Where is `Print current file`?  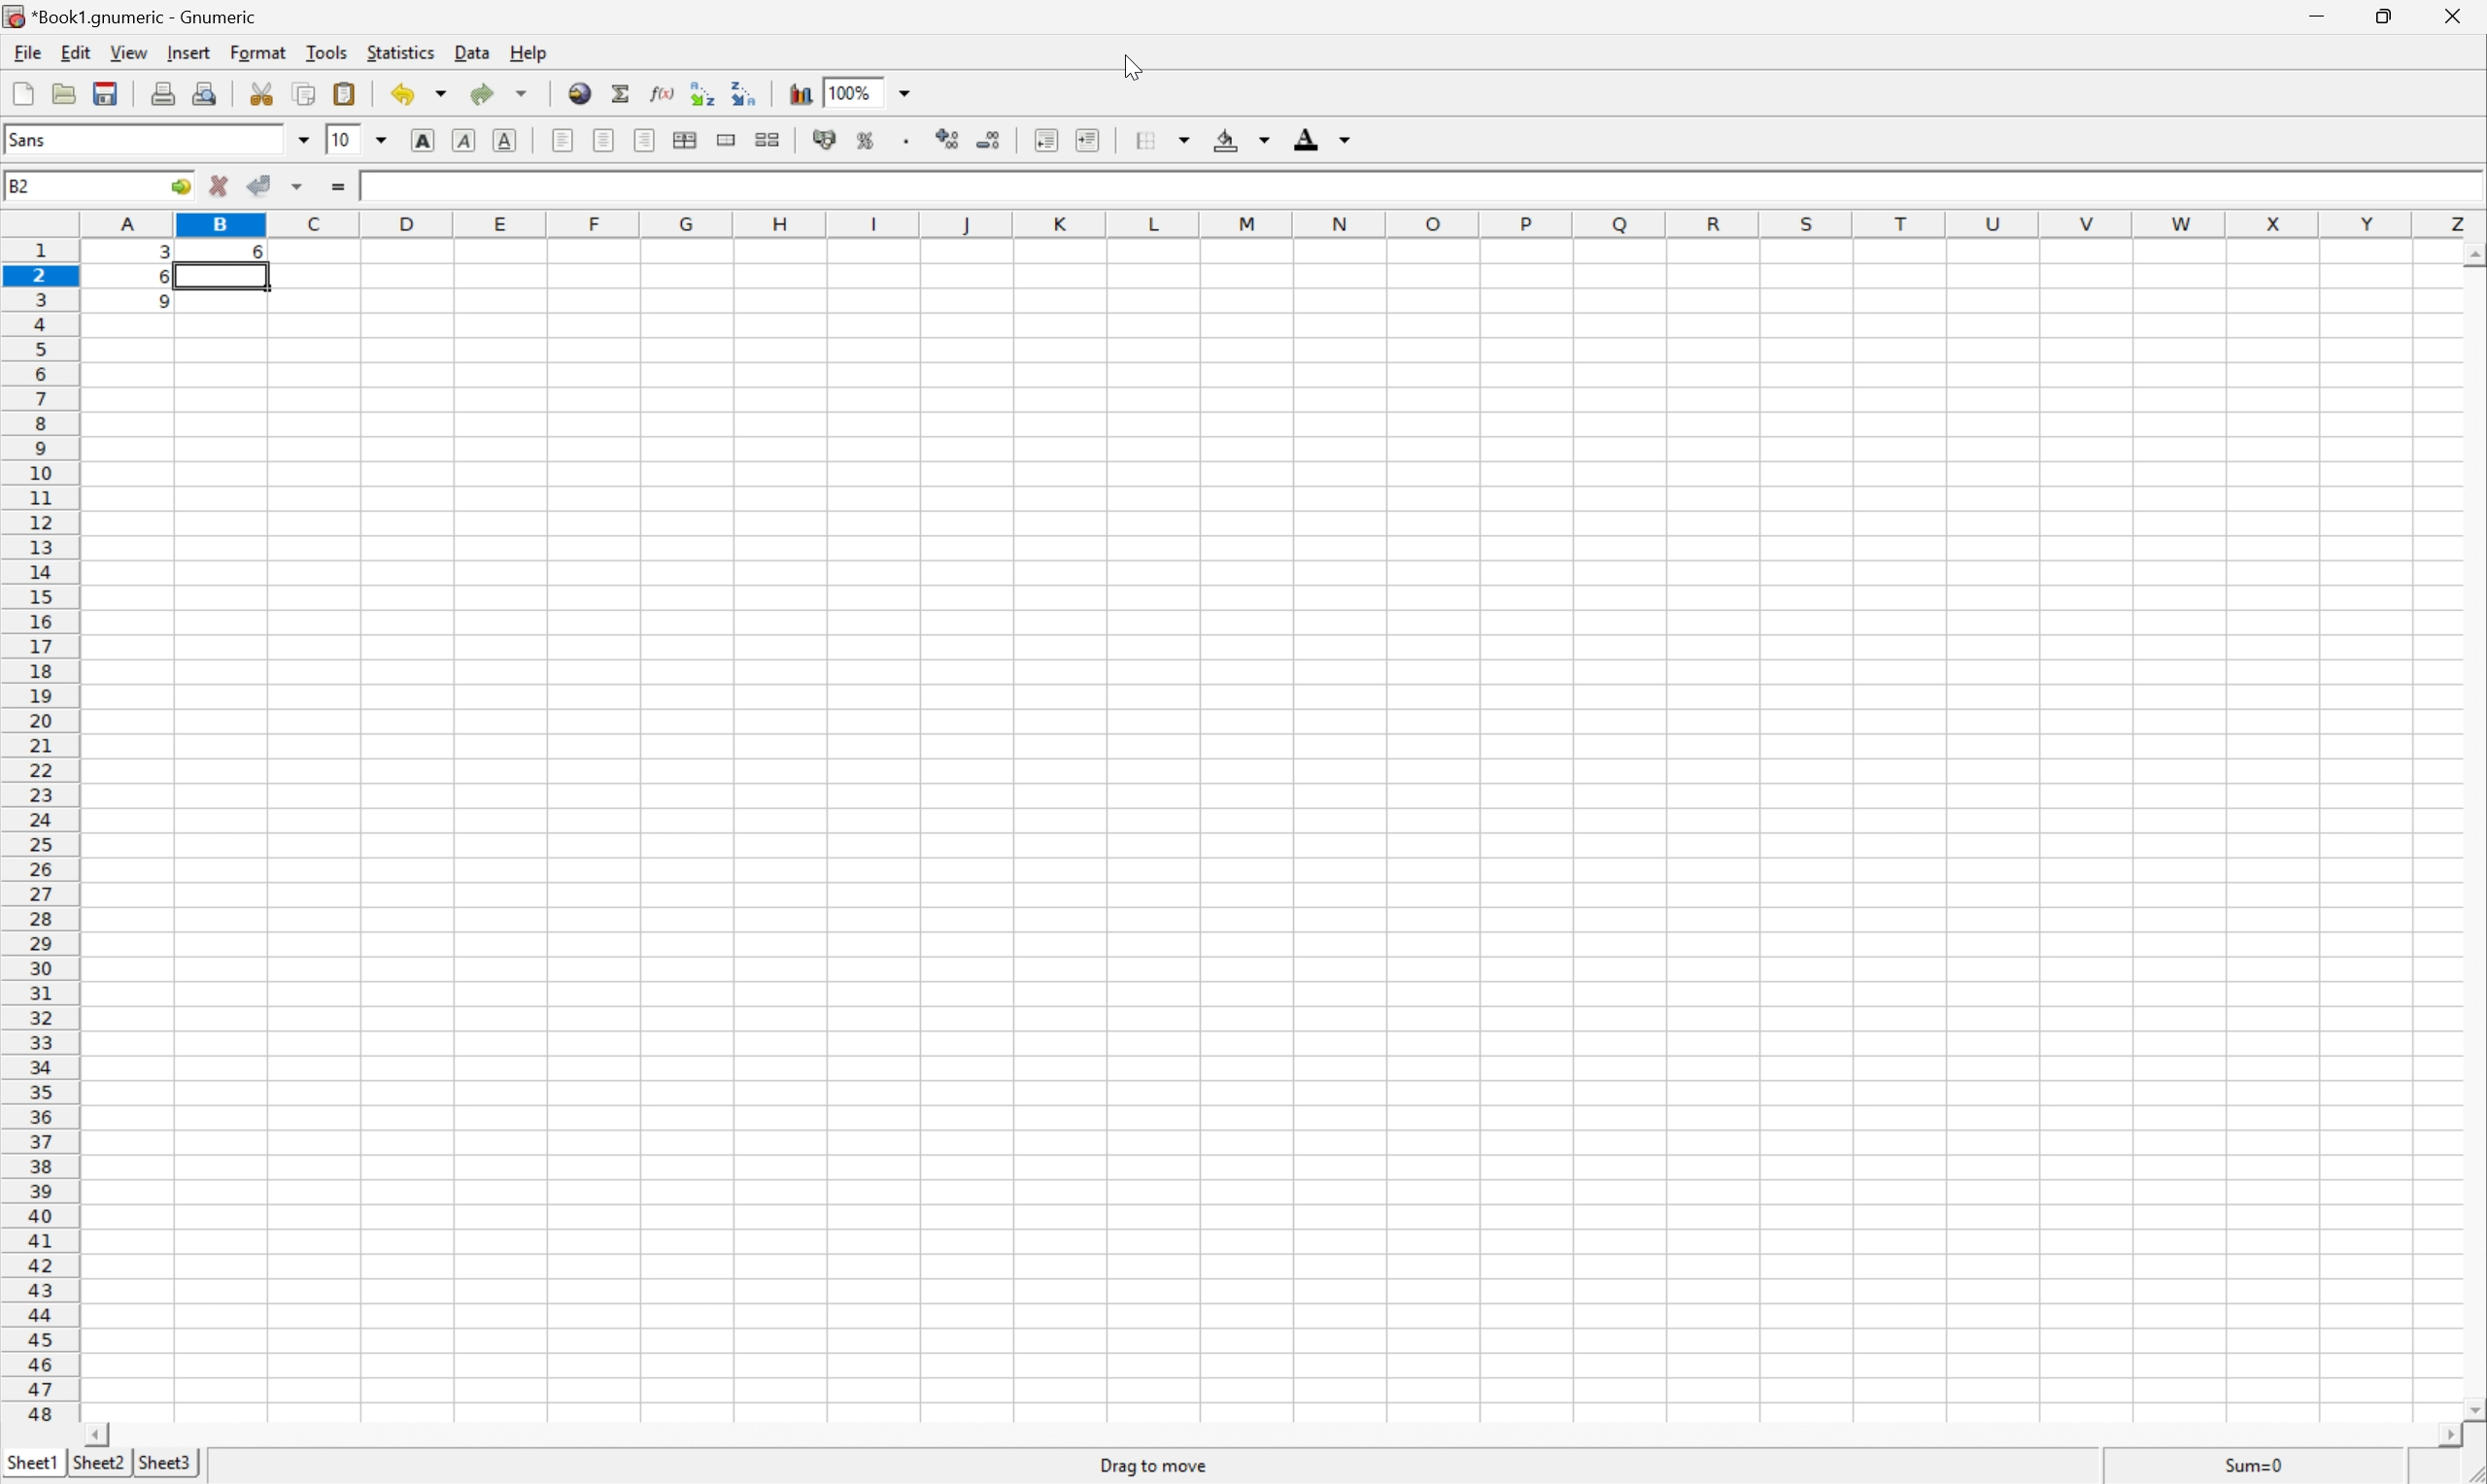
Print current file is located at coordinates (165, 92).